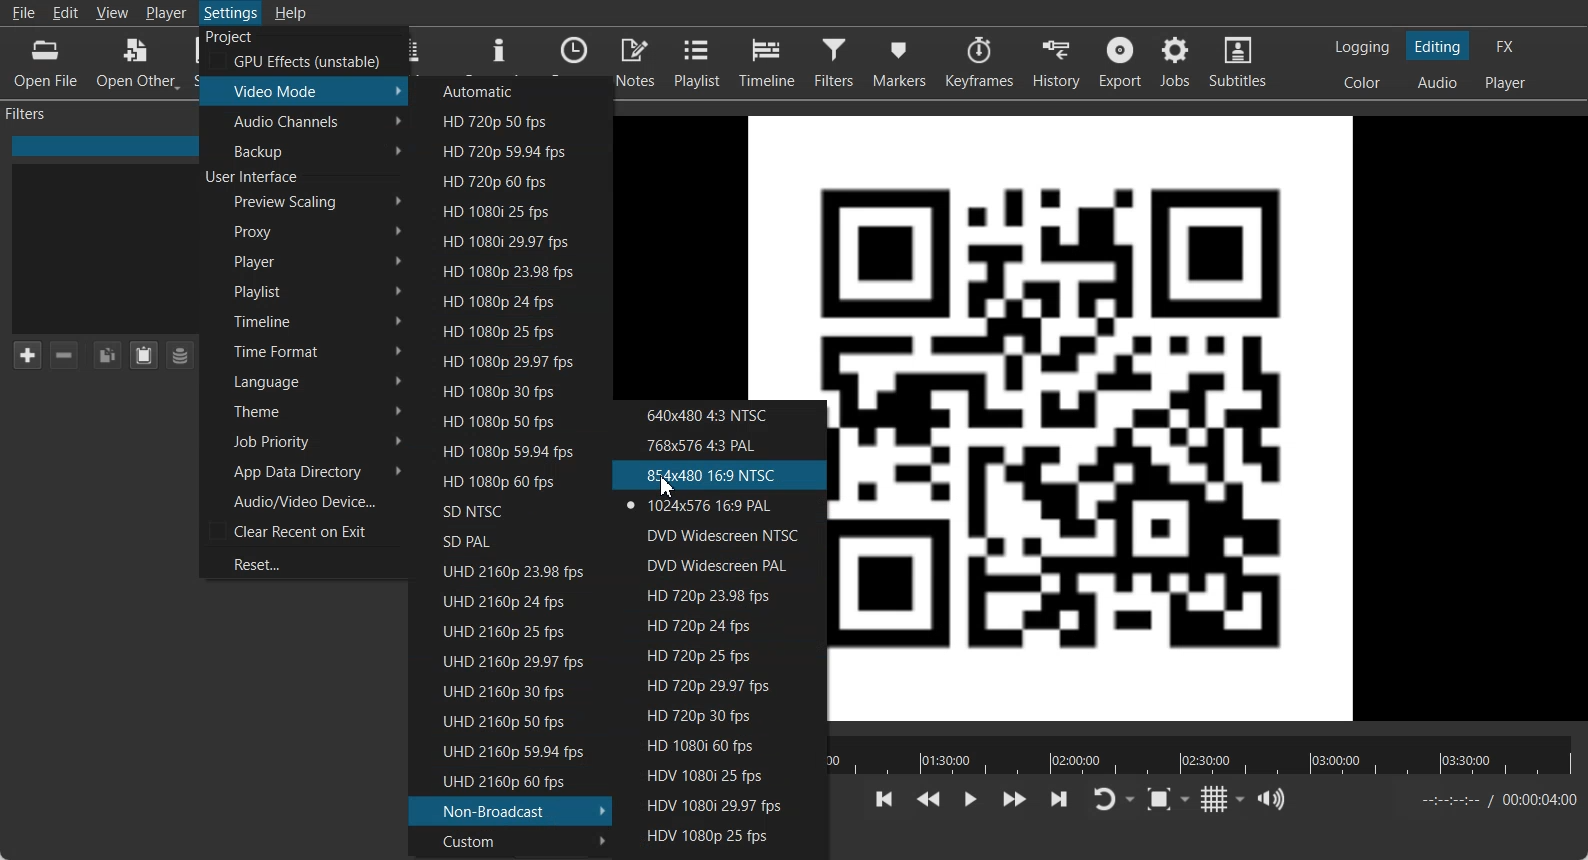  Describe the element at coordinates (1274, 799) in the screenshot. I see `Show the volume control` at that location.